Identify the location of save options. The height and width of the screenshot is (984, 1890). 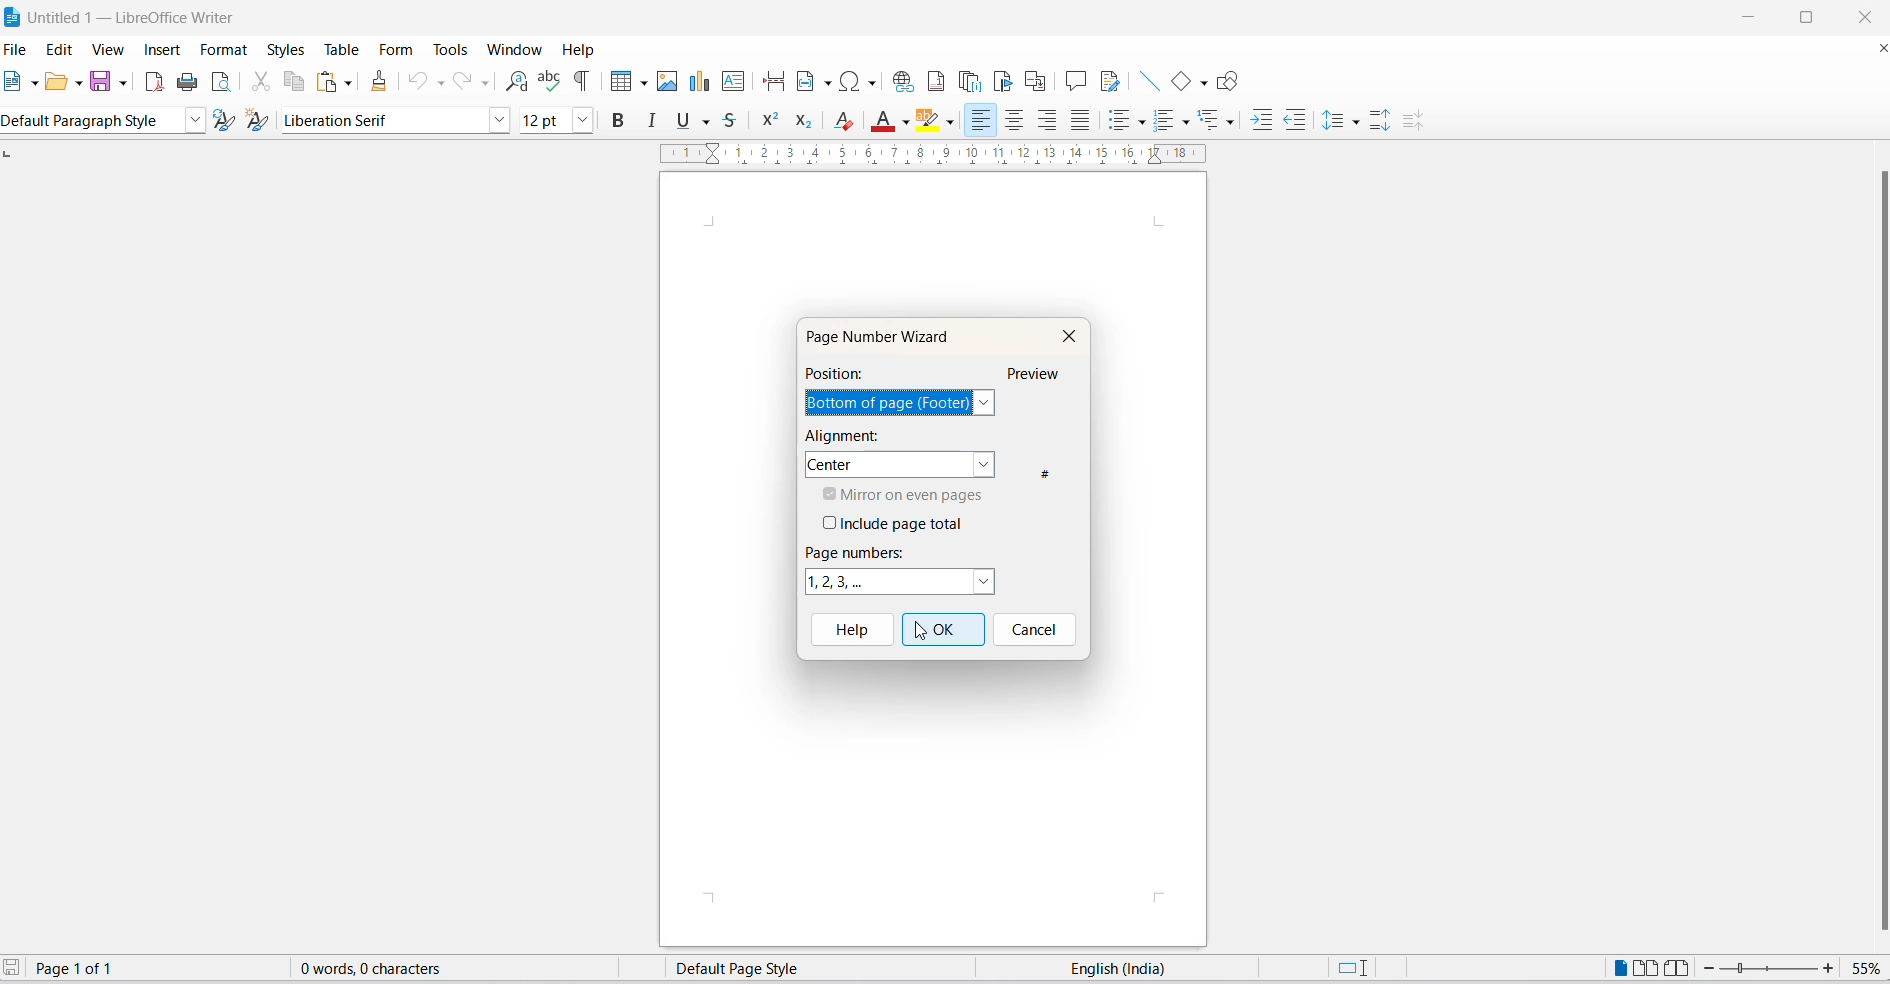
(125, 84).